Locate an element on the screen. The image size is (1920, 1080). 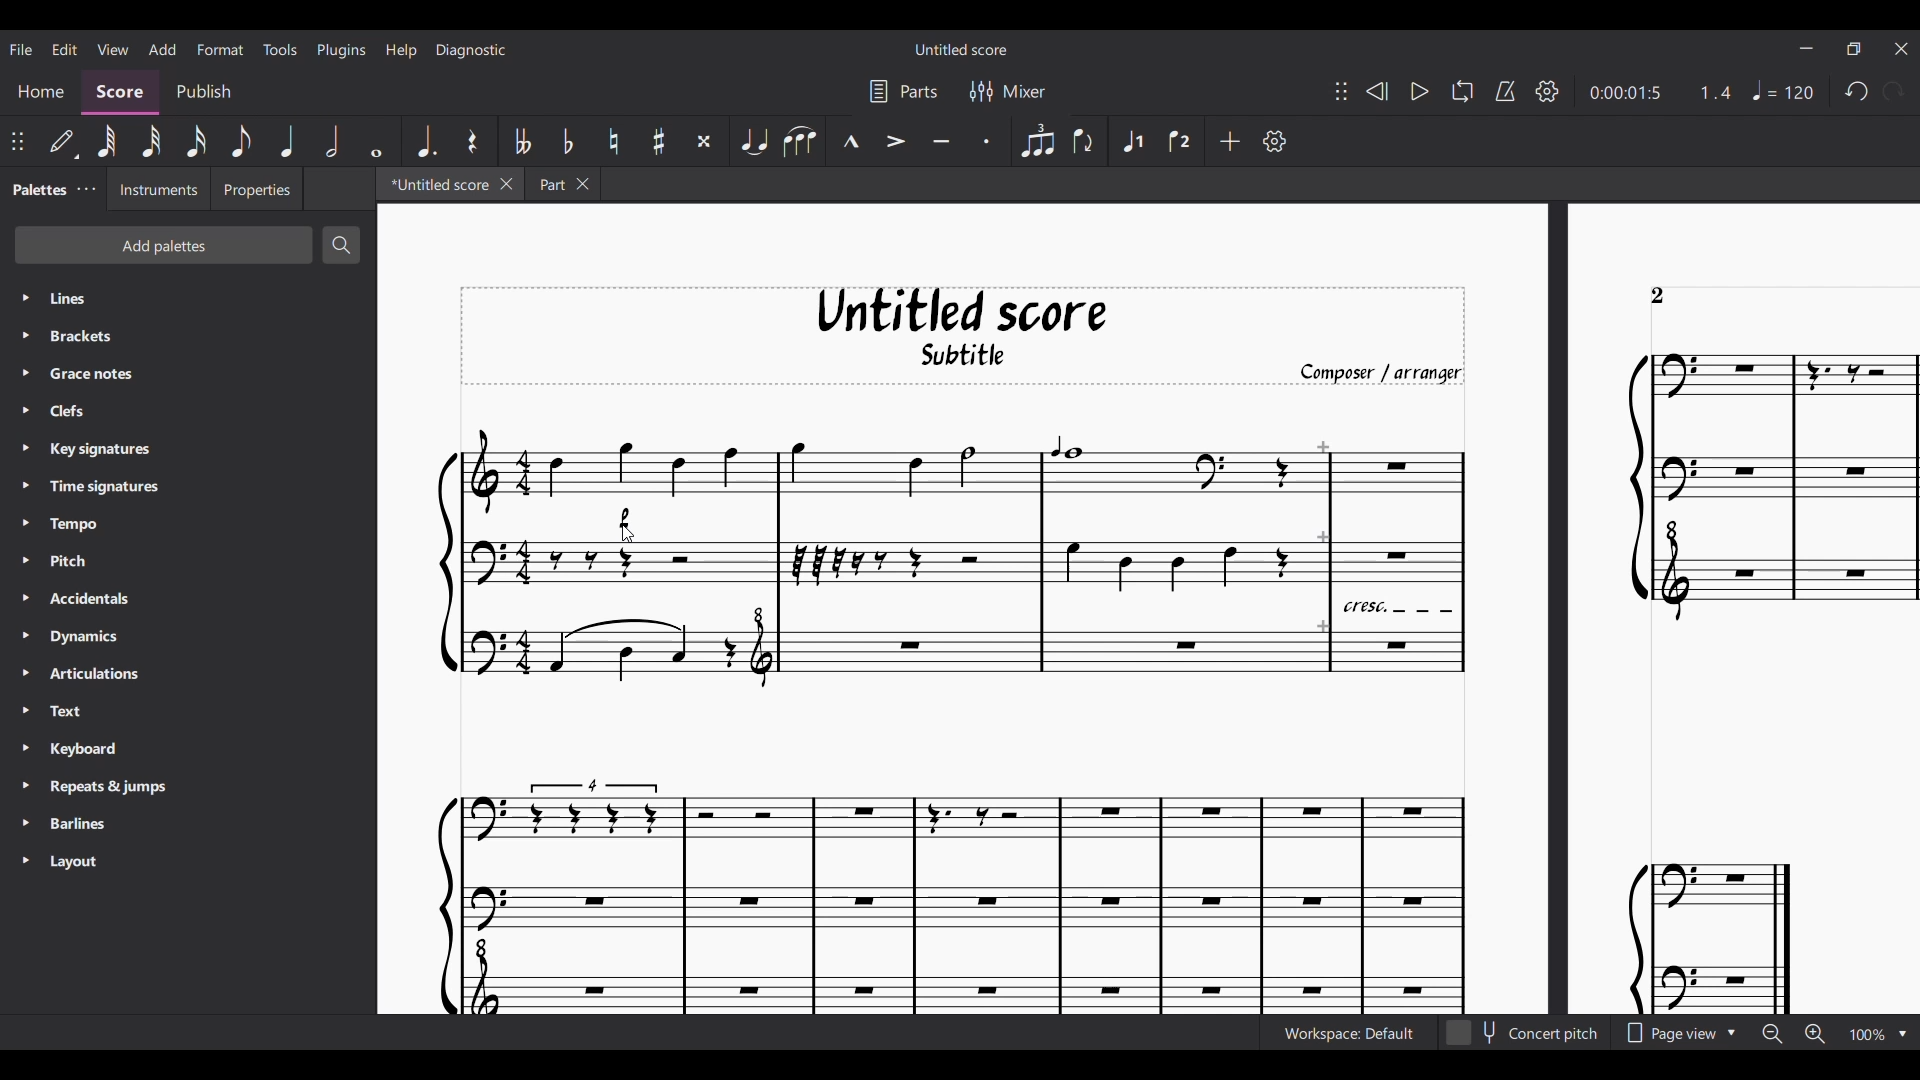
Playback setting is located at coordinates (1547, 91).